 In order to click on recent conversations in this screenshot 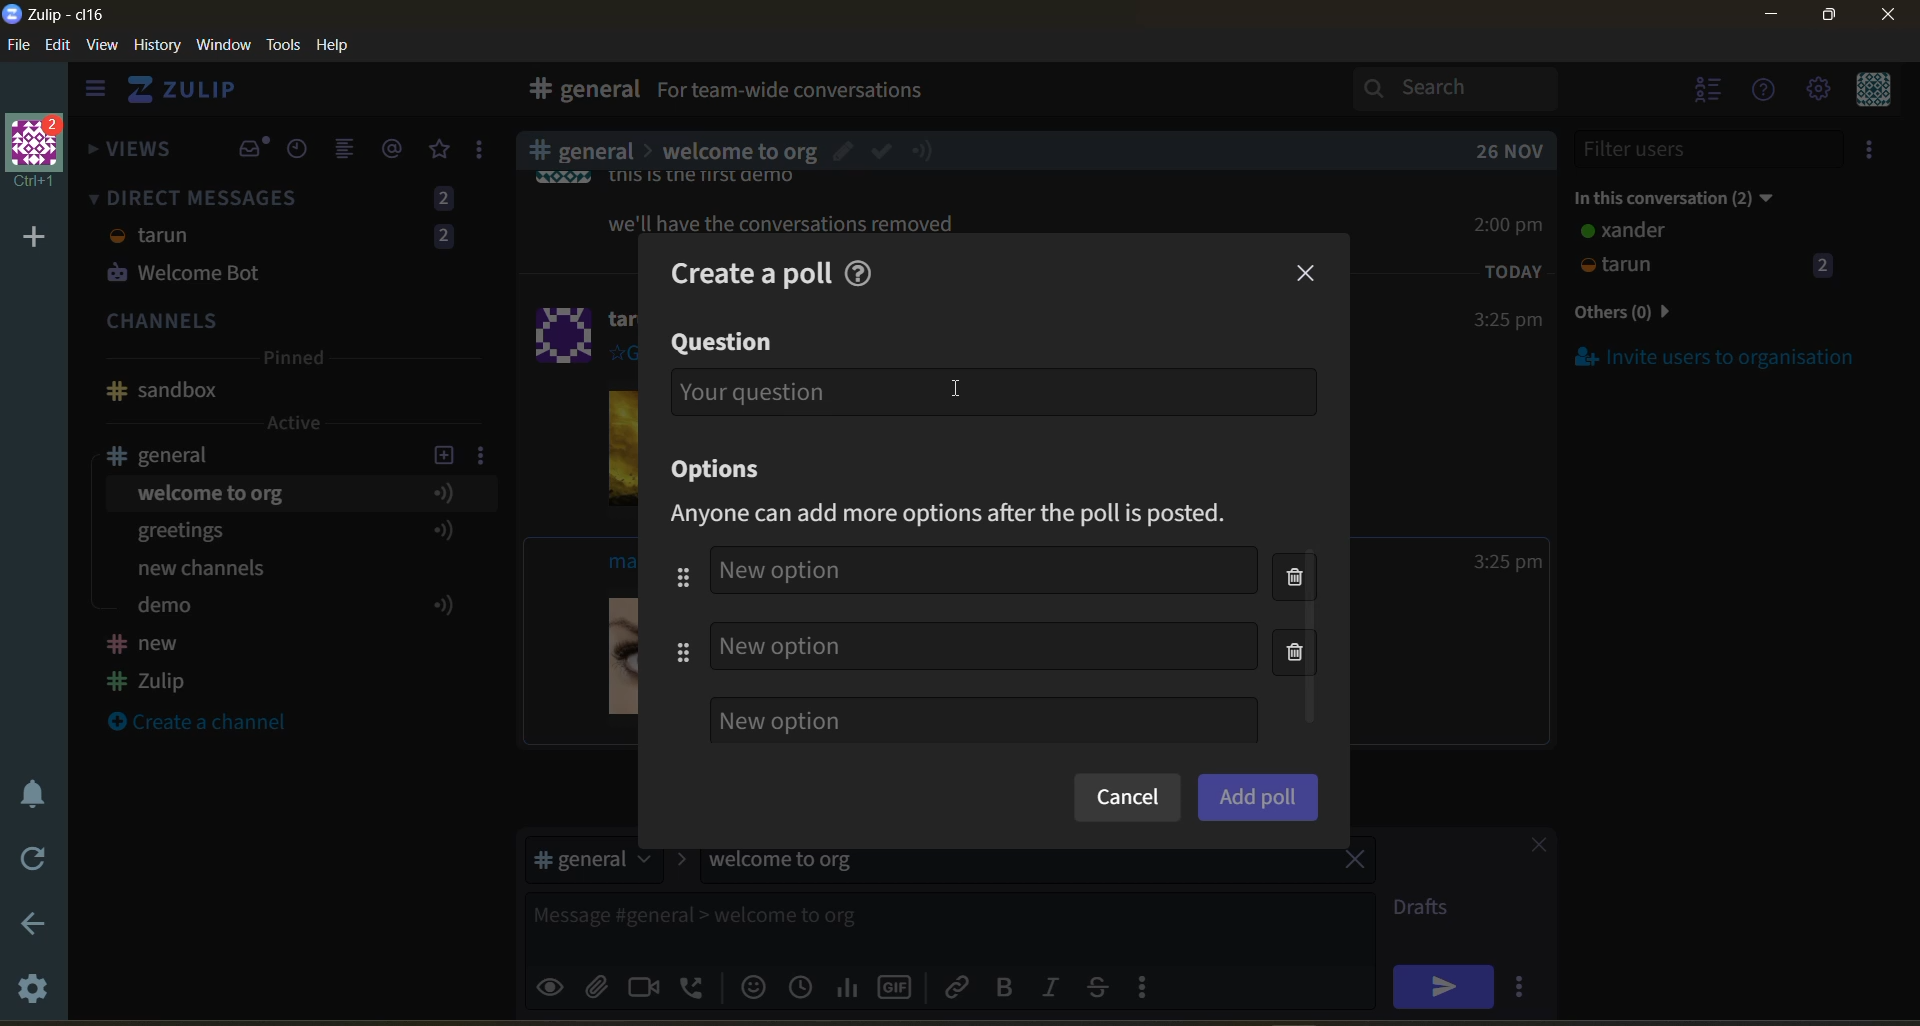, I will do `click(304, 151)`.